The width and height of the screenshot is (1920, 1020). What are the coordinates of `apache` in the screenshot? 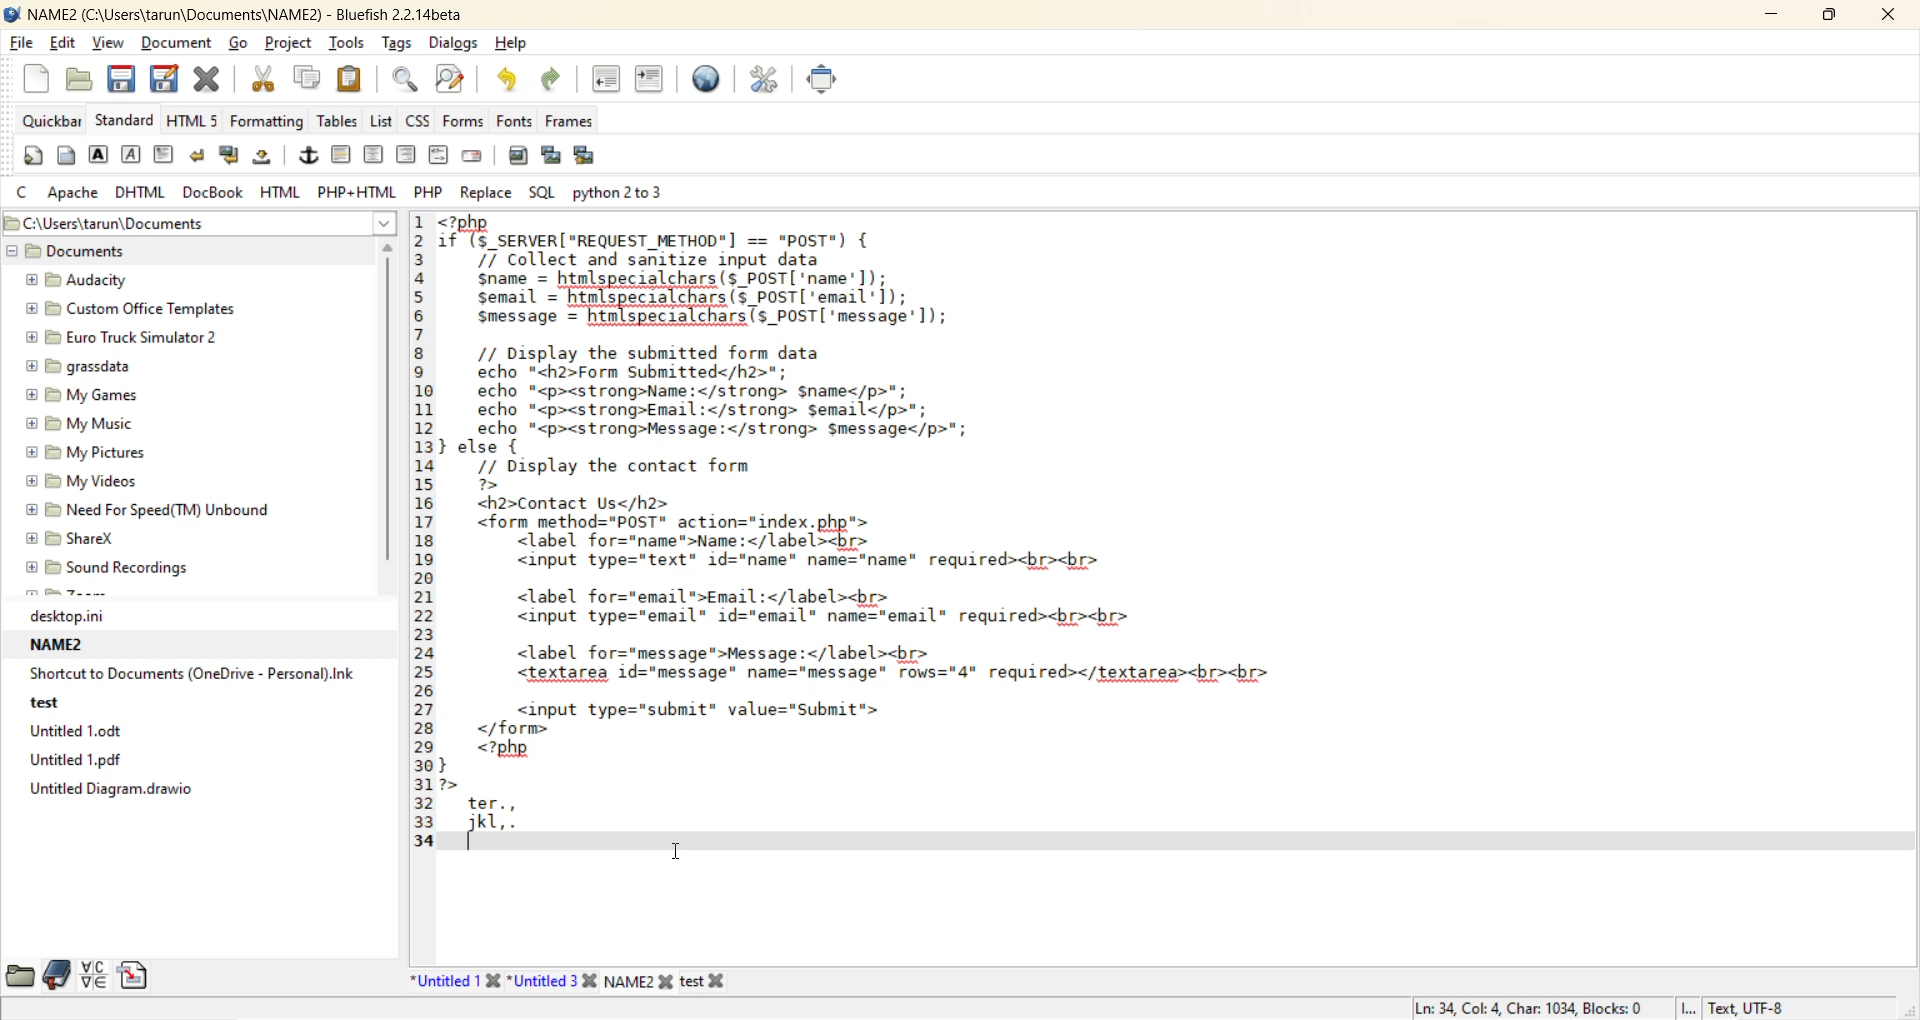 It's located at (77, 194).